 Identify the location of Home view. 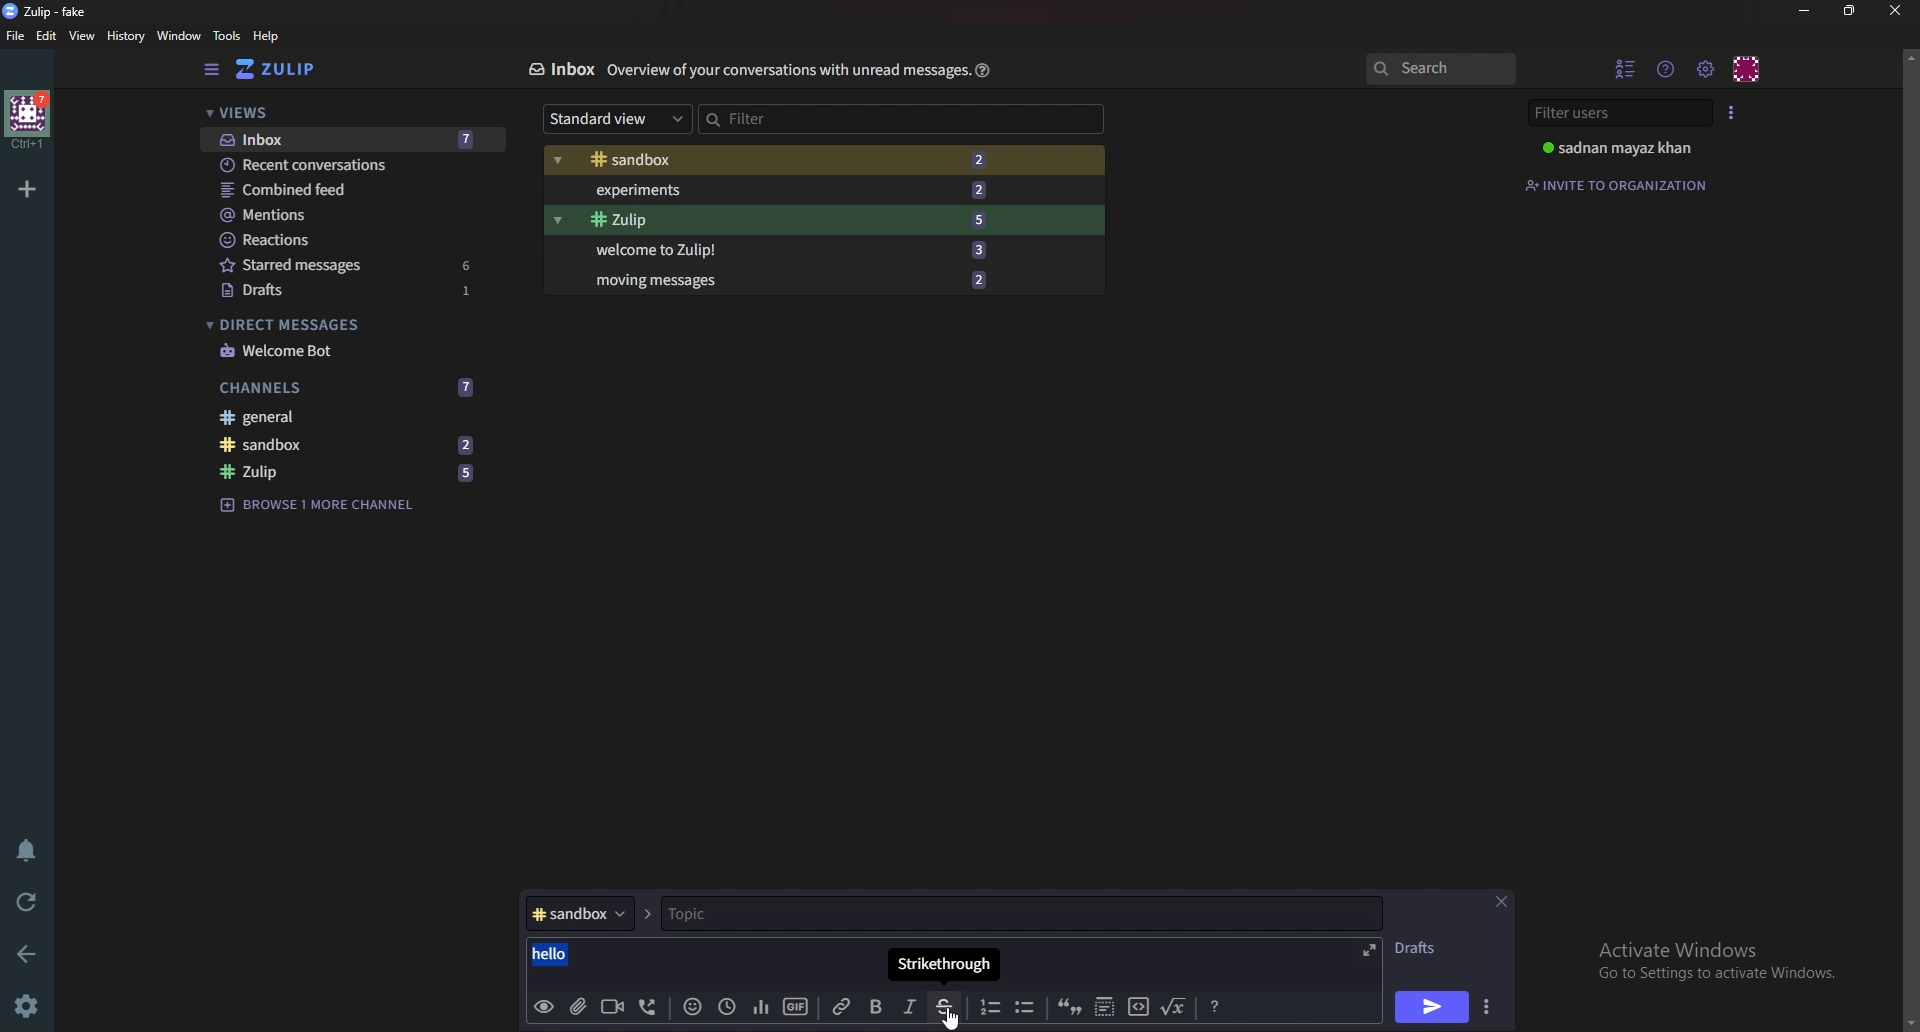
(282, 68).